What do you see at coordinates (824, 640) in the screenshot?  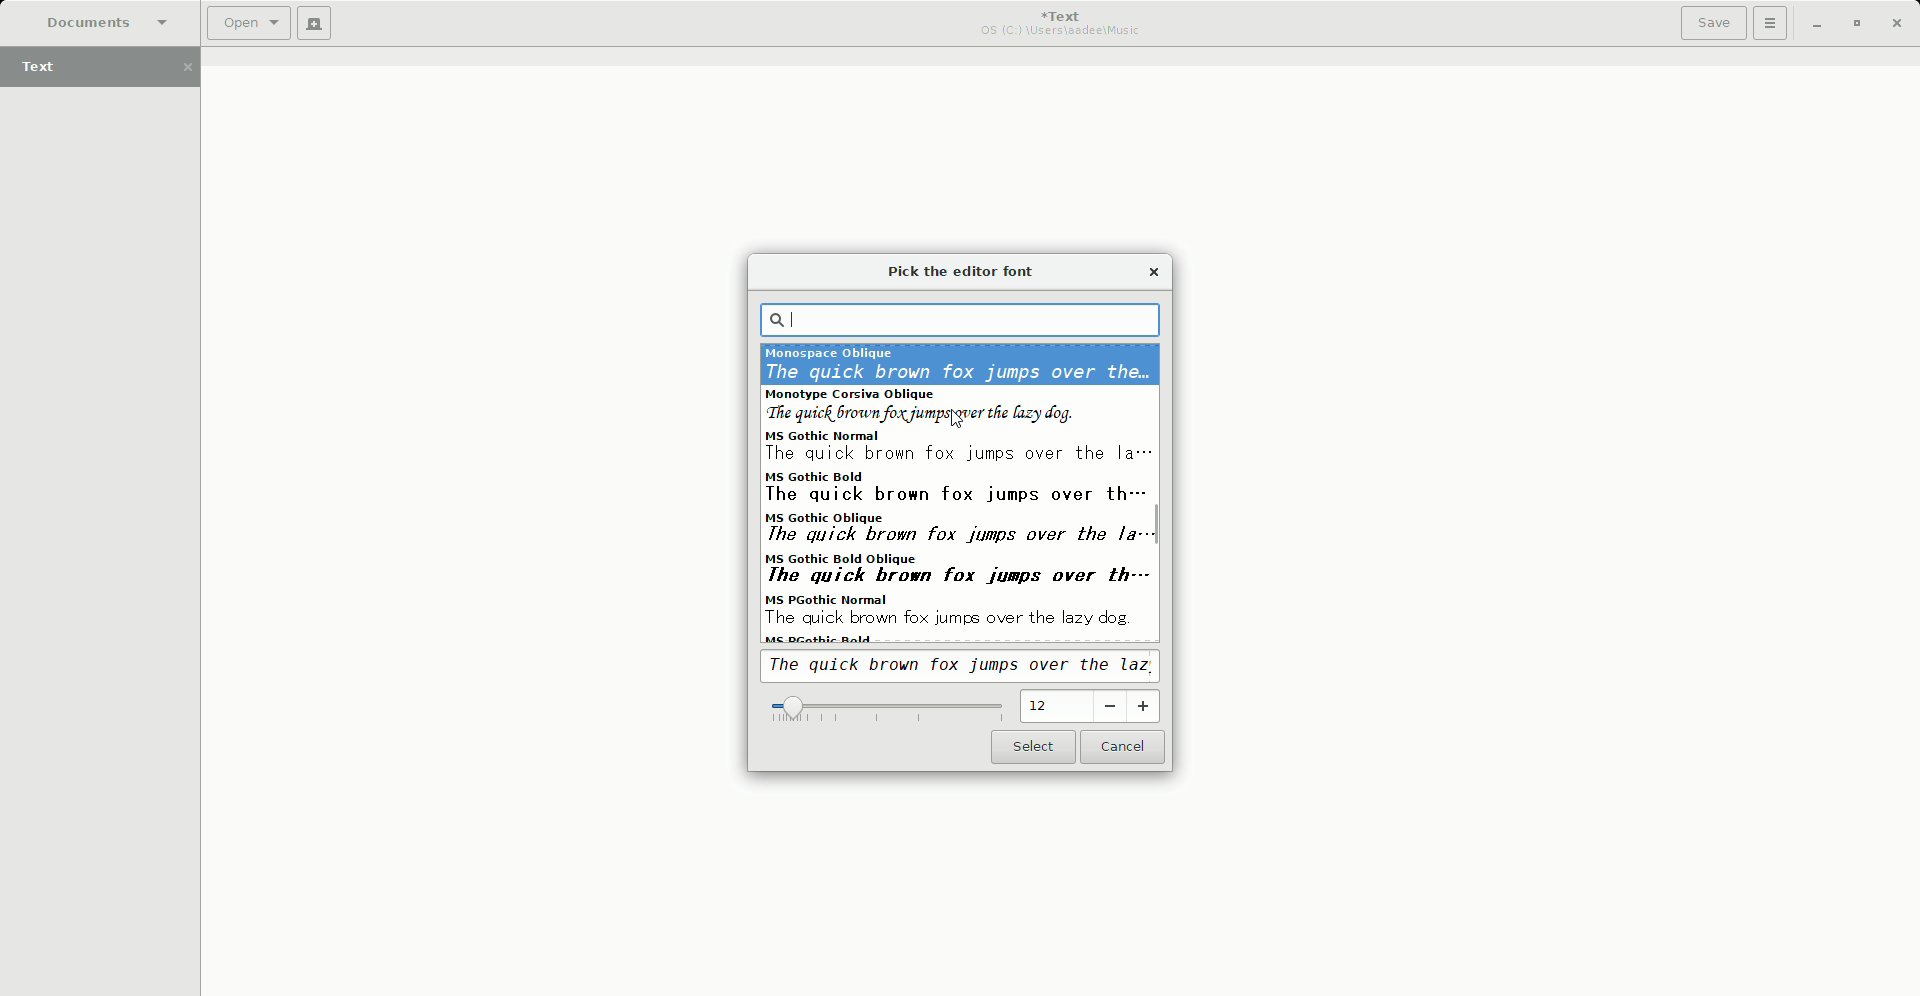 I see `PGothic Bold` at bounding box center [824, 640].